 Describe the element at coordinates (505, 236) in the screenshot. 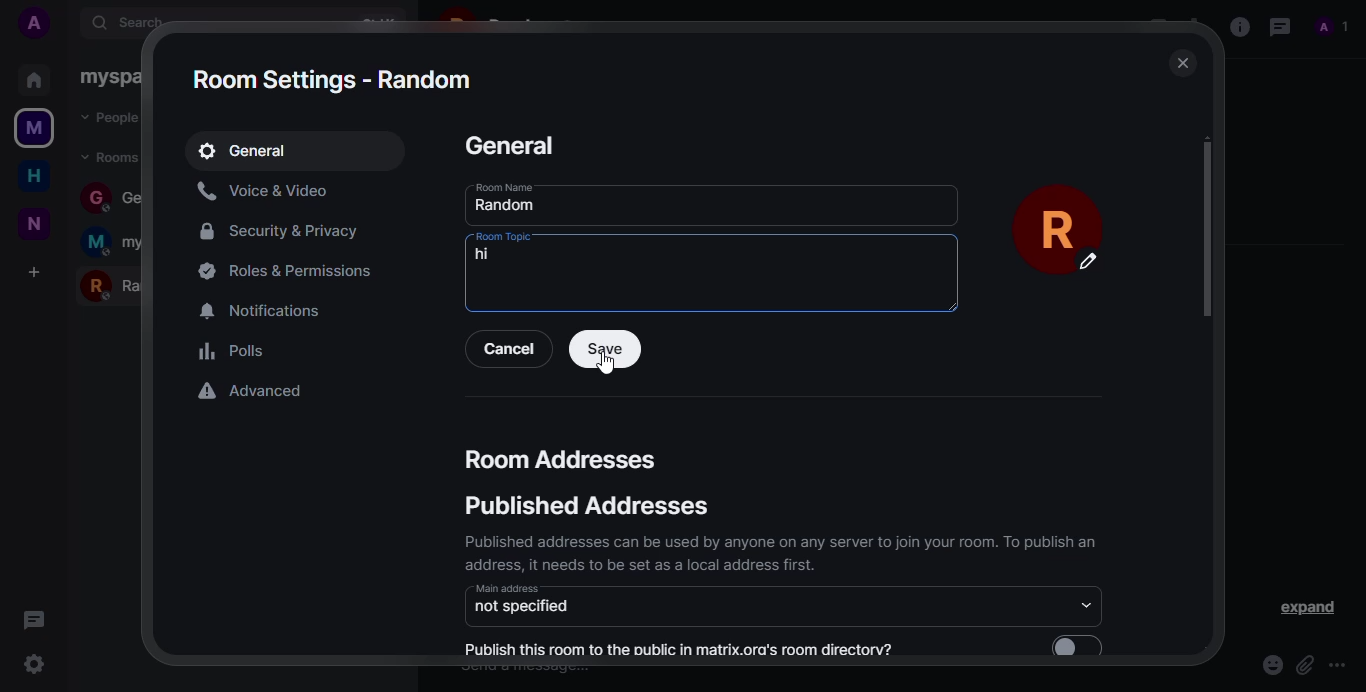

I see `room topic` at that location.